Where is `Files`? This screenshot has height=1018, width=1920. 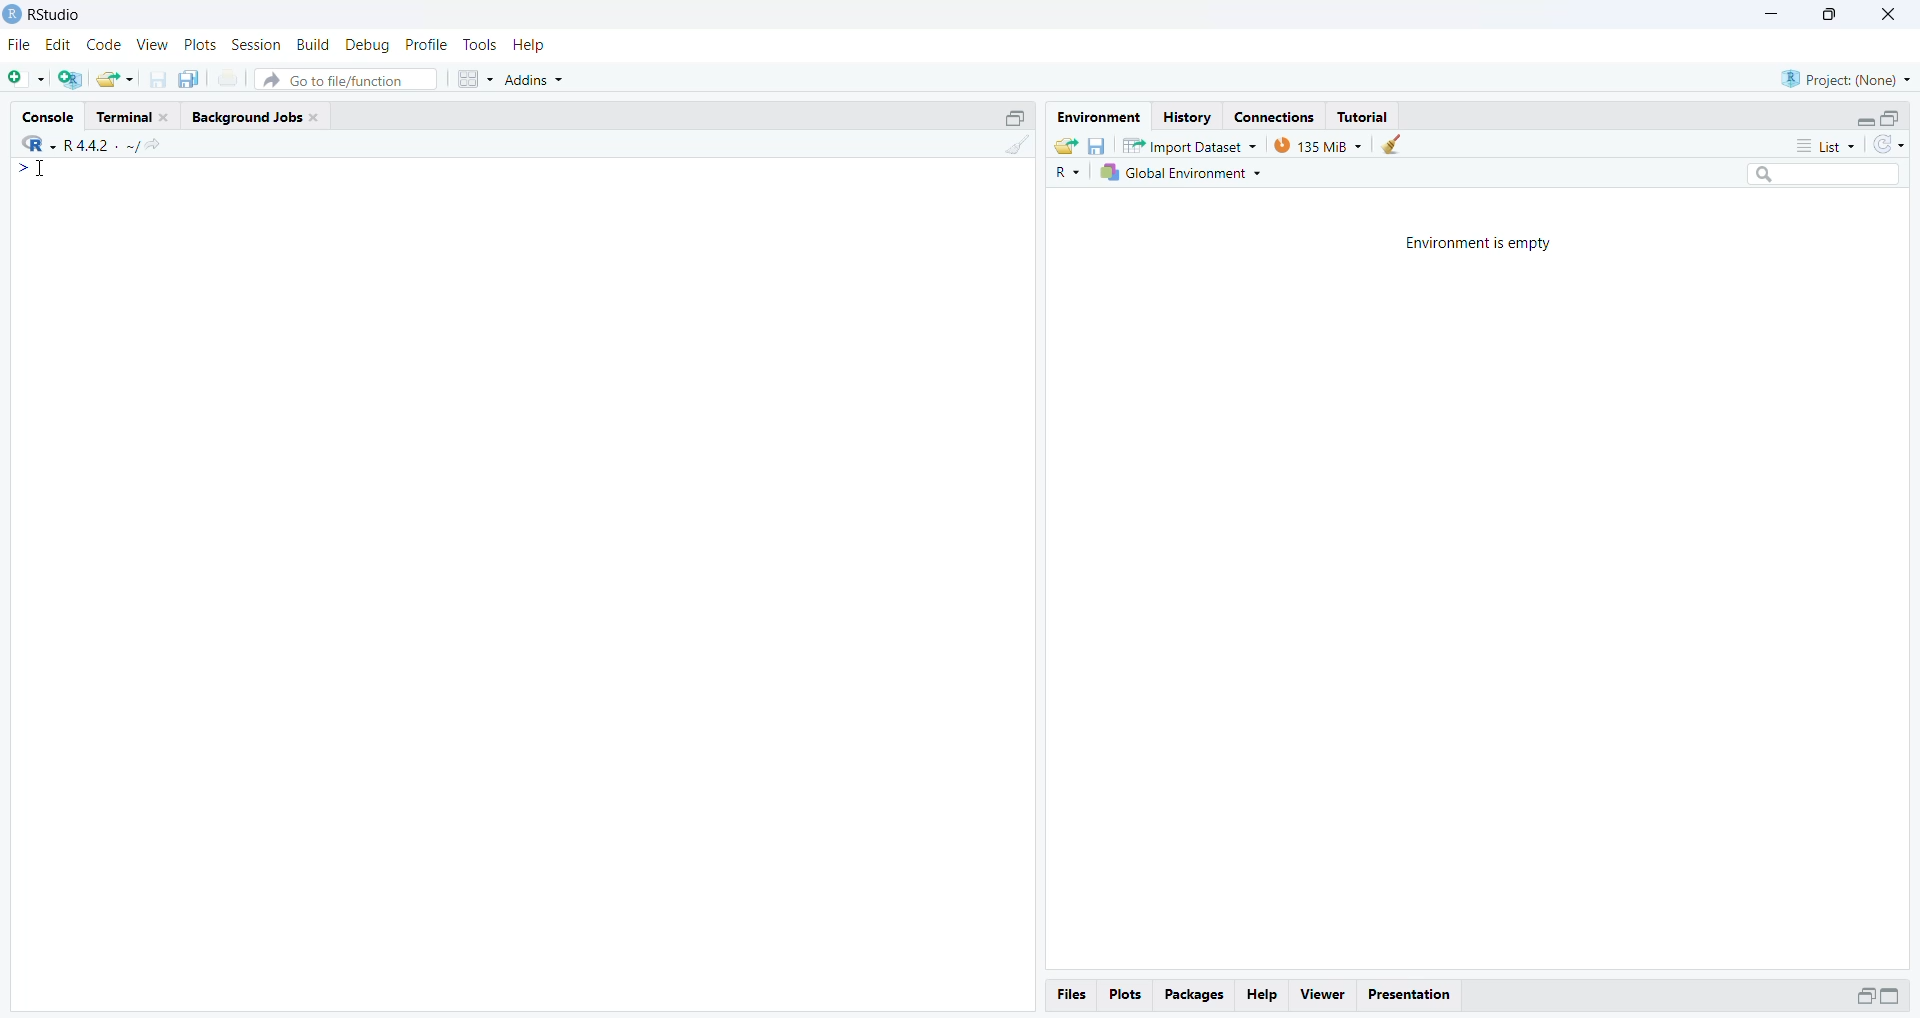 Files is located at coordinates (1075, 994).